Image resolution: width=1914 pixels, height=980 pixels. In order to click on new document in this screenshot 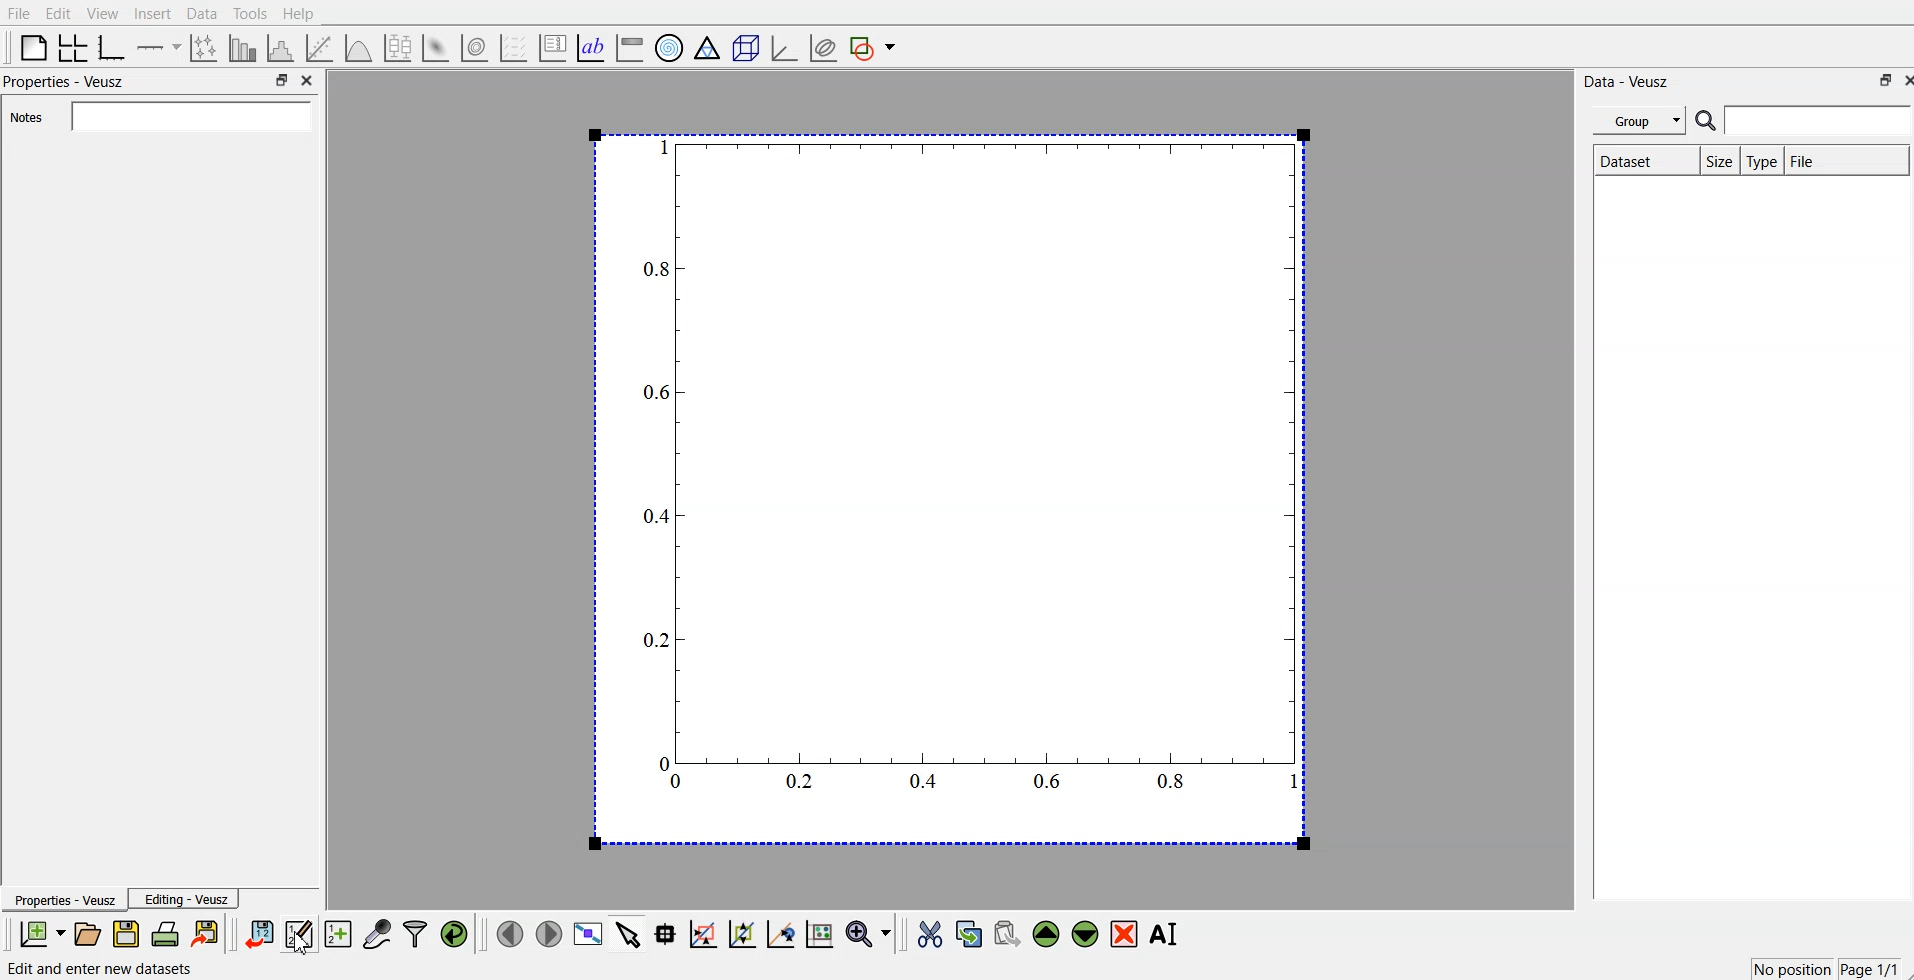, I will do `click(44, 933)`.